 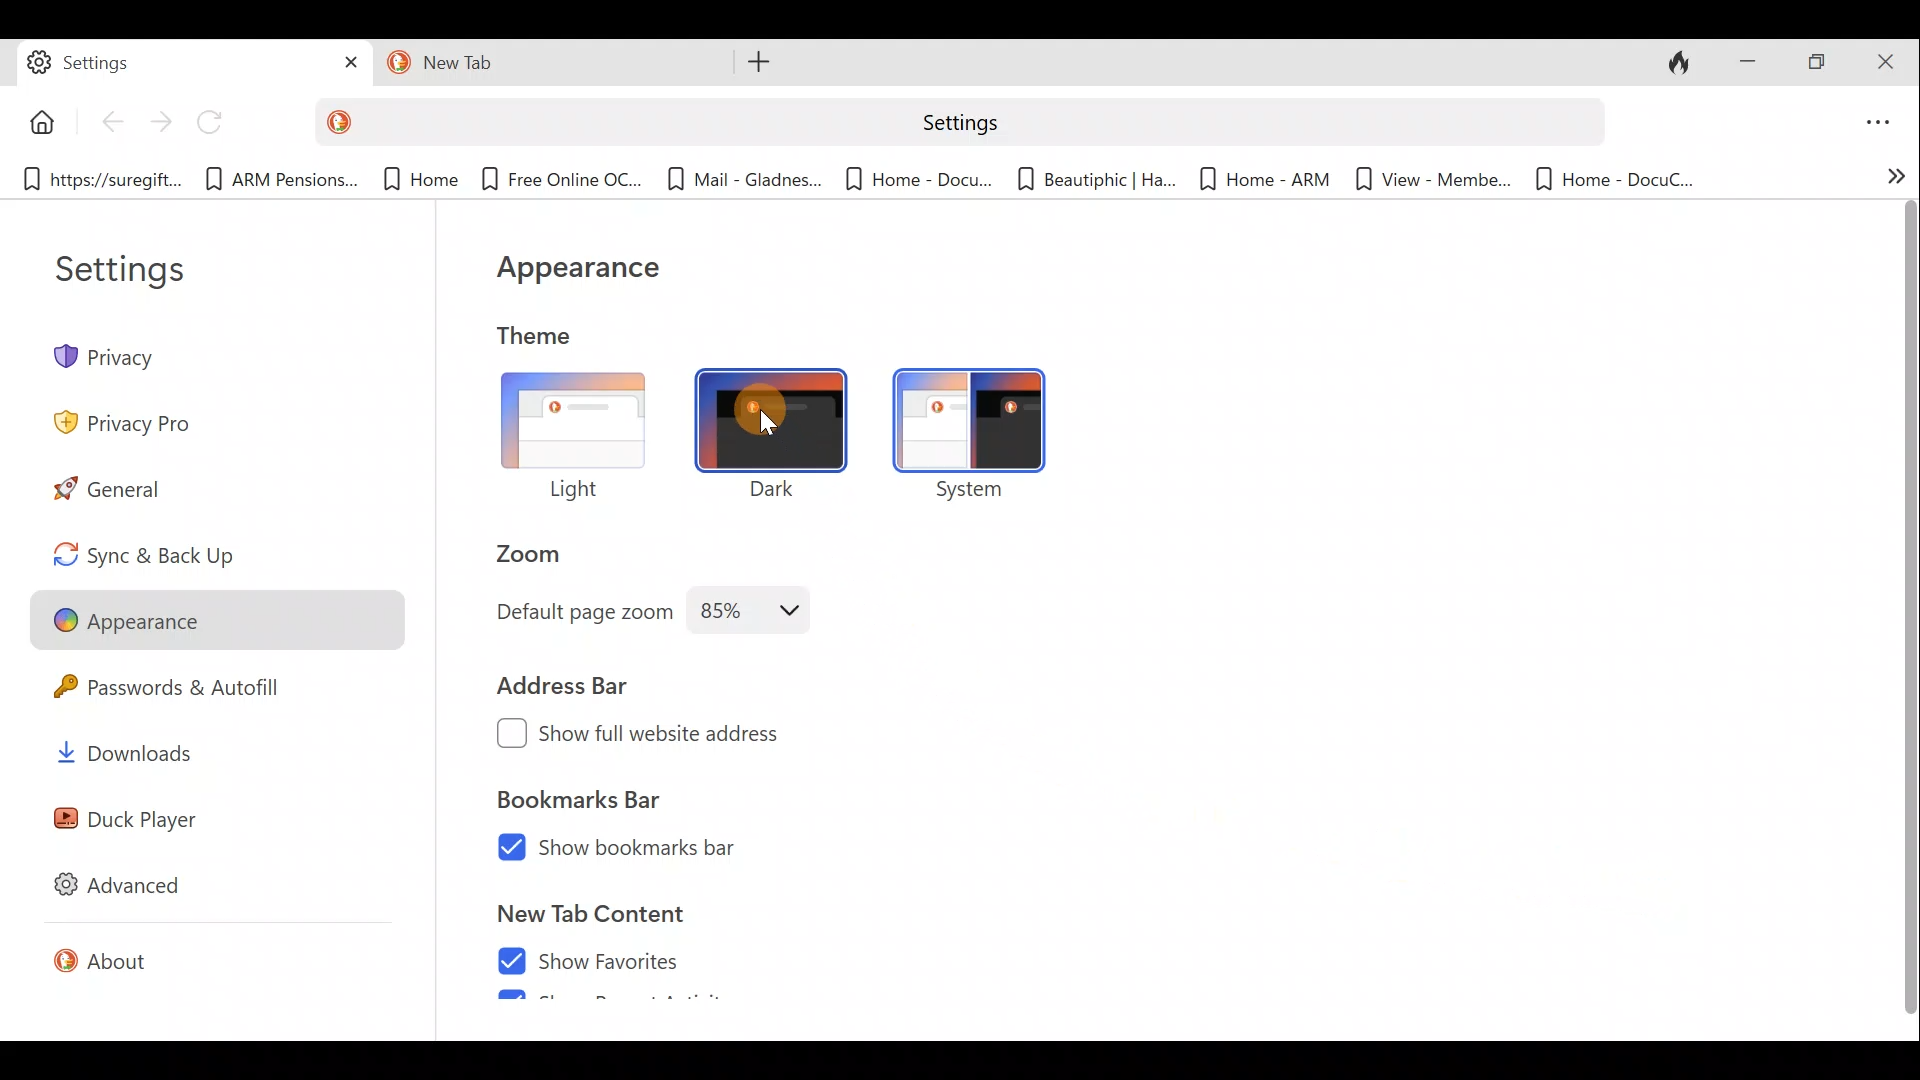 I want to click on Tab 1 , so click(x=188, y=63).